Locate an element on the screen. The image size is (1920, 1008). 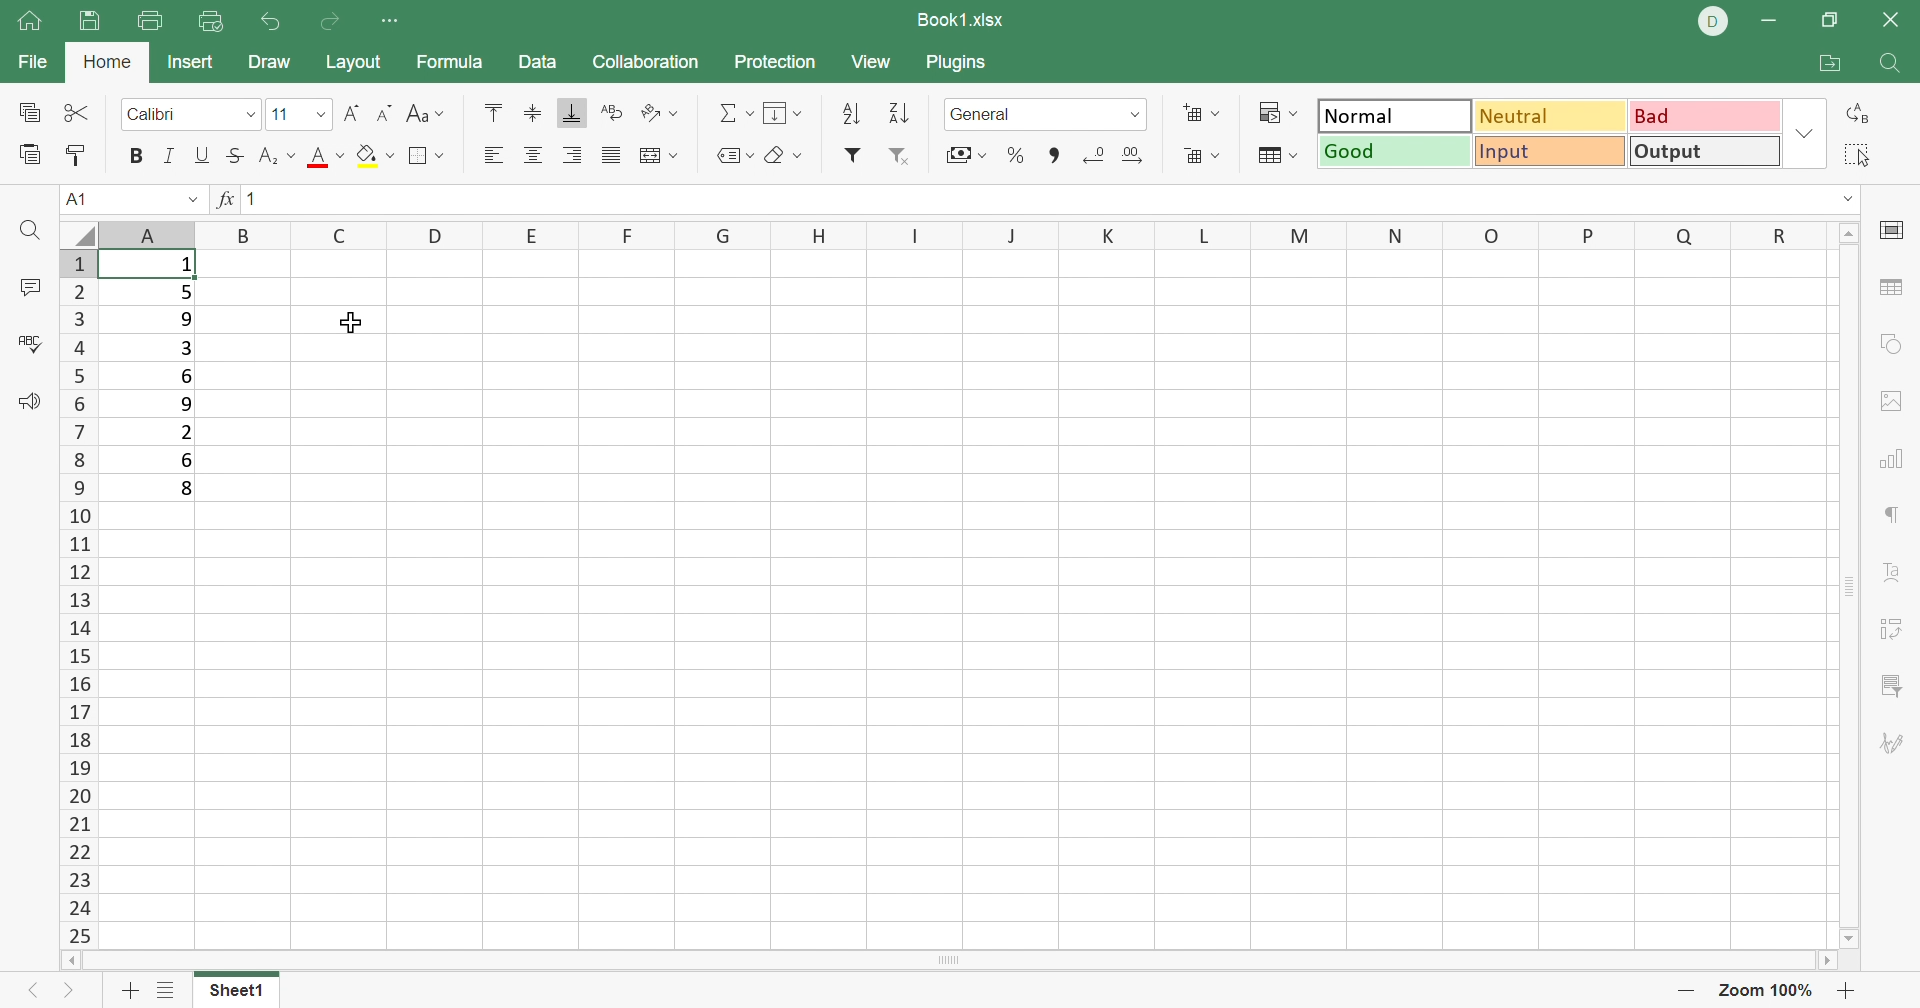
Font is located at coordinates (175, 114).